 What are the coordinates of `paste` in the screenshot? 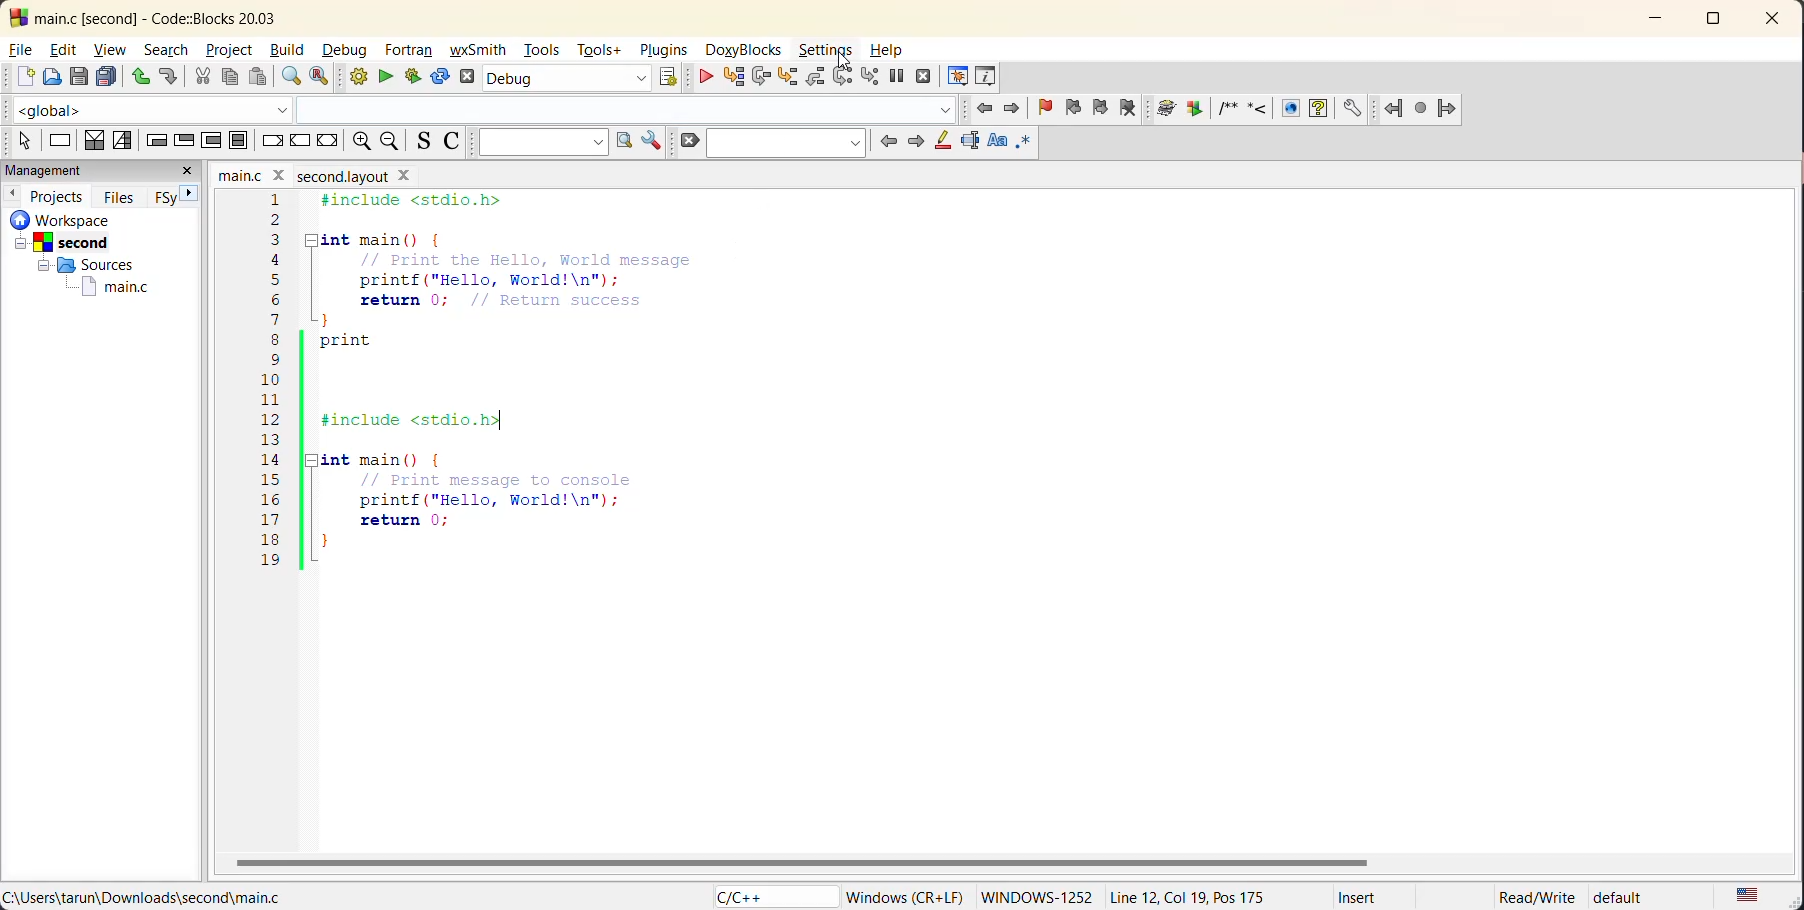 It's located at (258, 77).